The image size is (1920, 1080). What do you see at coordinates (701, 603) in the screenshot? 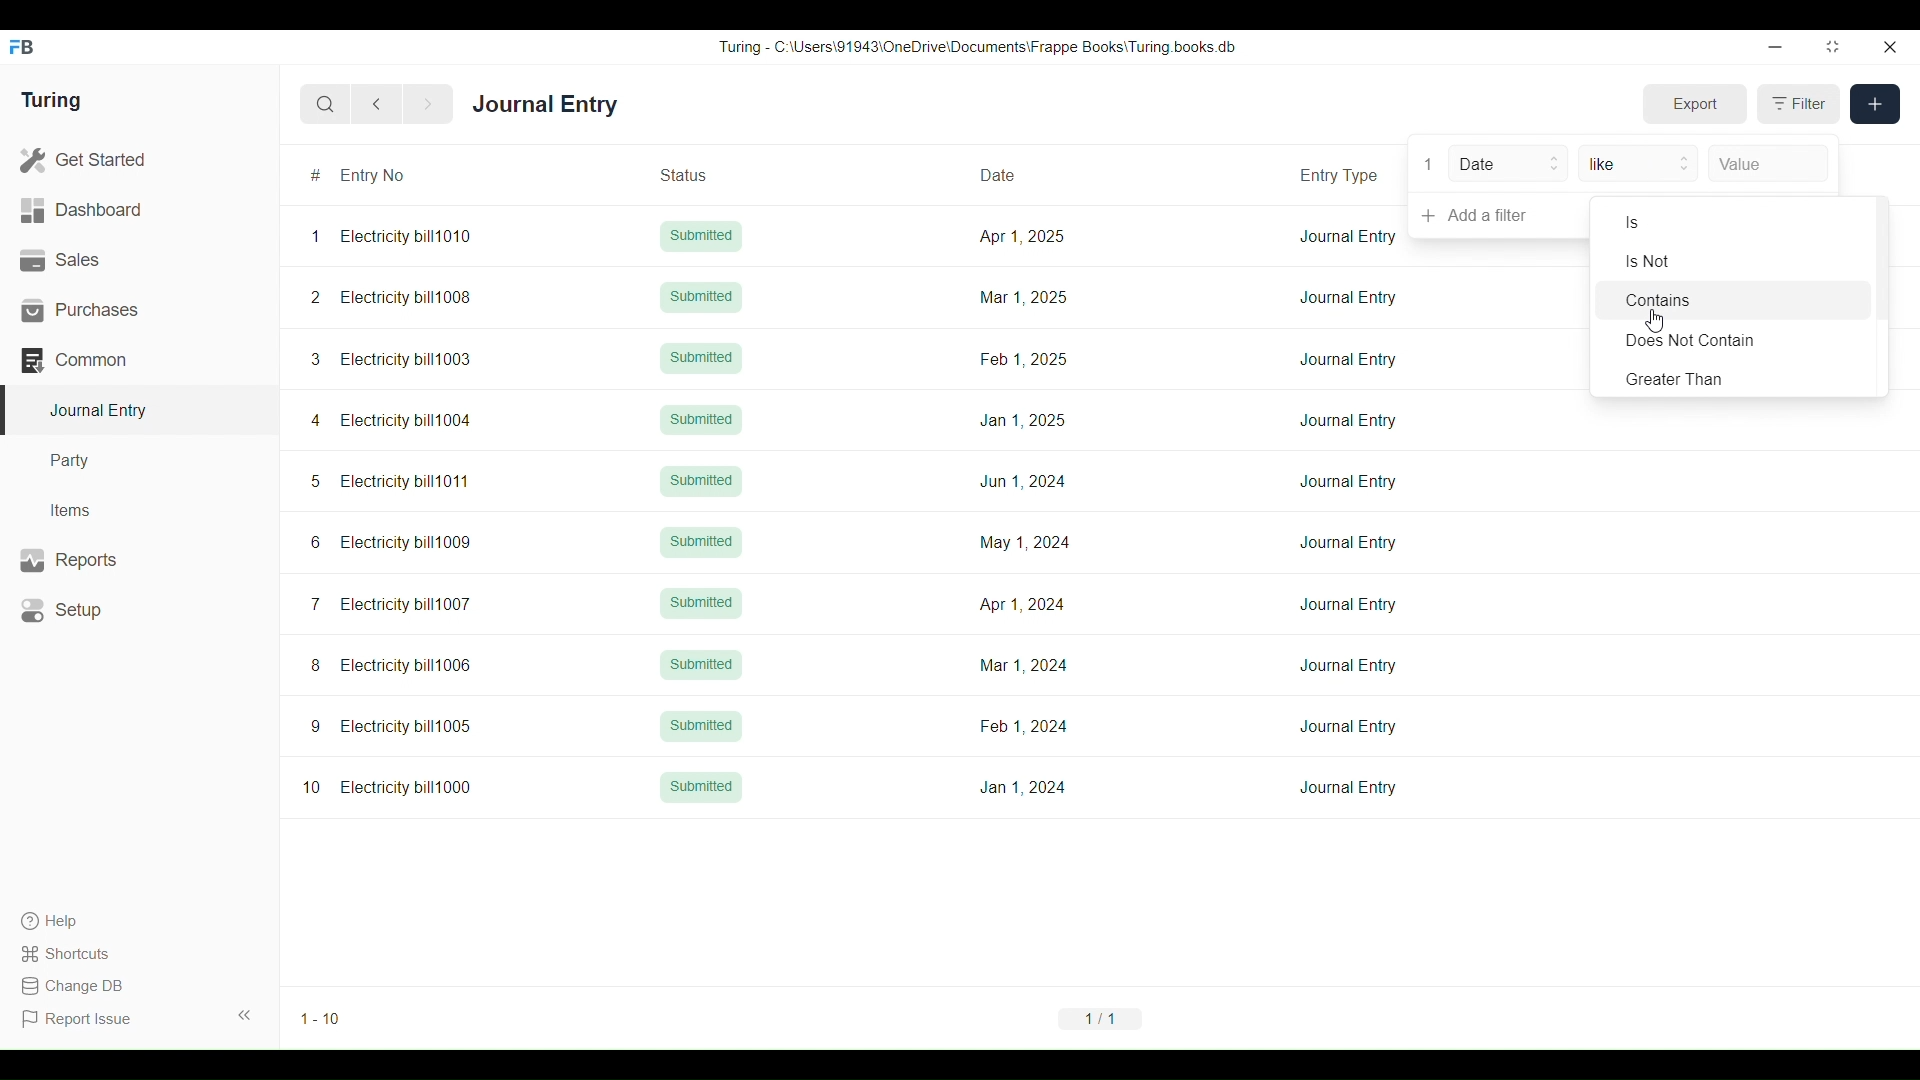
I see `Submitted` at bounding box center [701, 603].